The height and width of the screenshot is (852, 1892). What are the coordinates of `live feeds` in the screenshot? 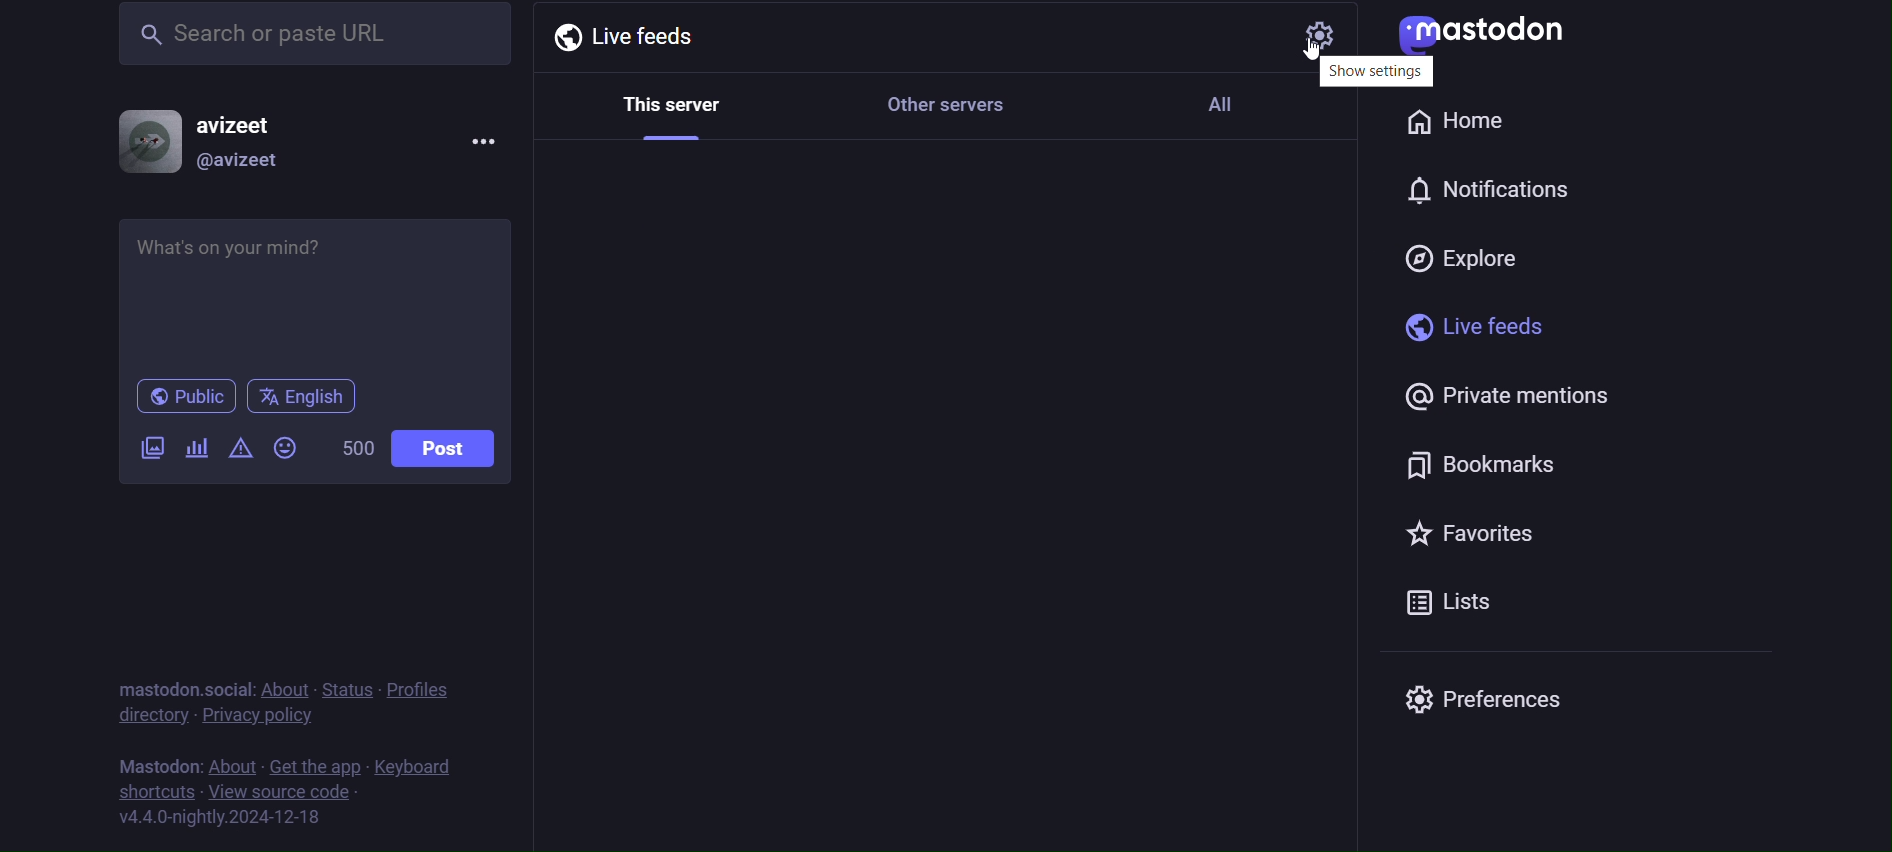 It's located at (1468, 334).